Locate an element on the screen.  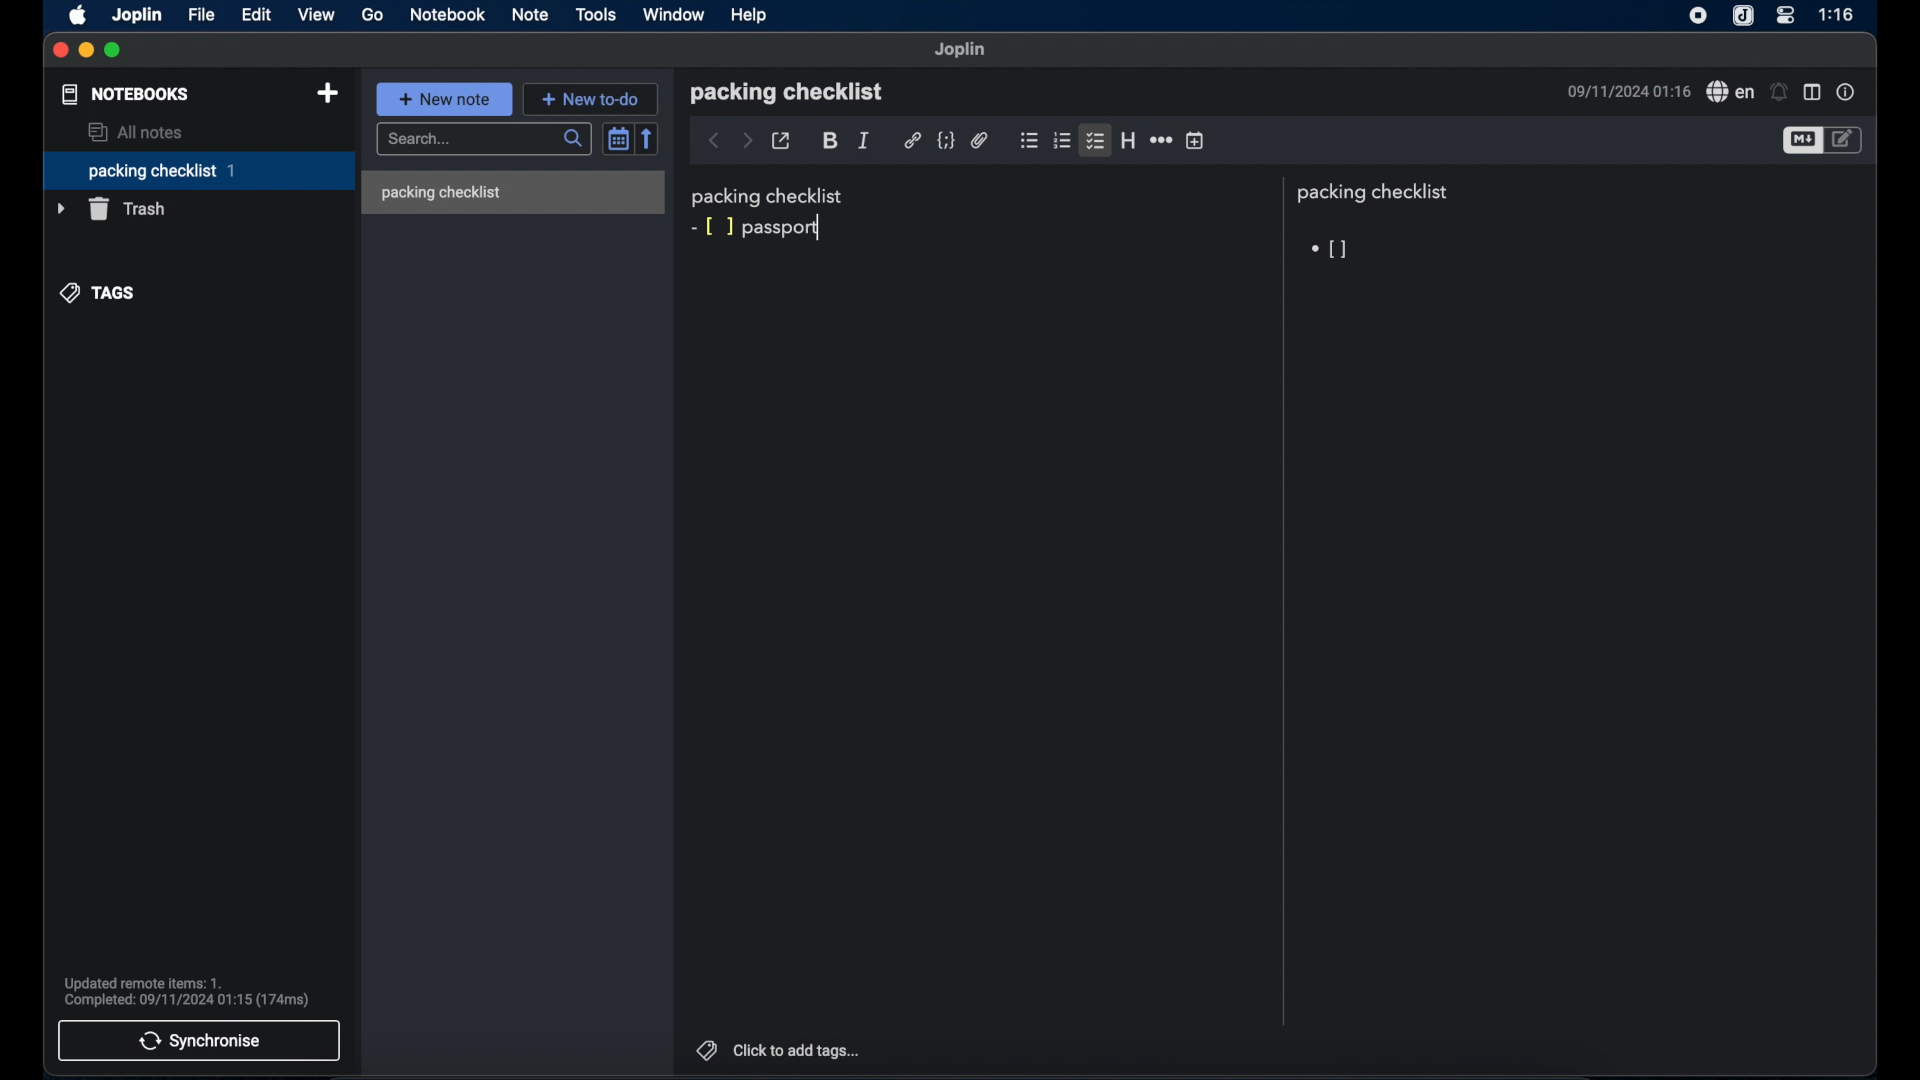
numbered checklist is located at coordinates (1063, 142).